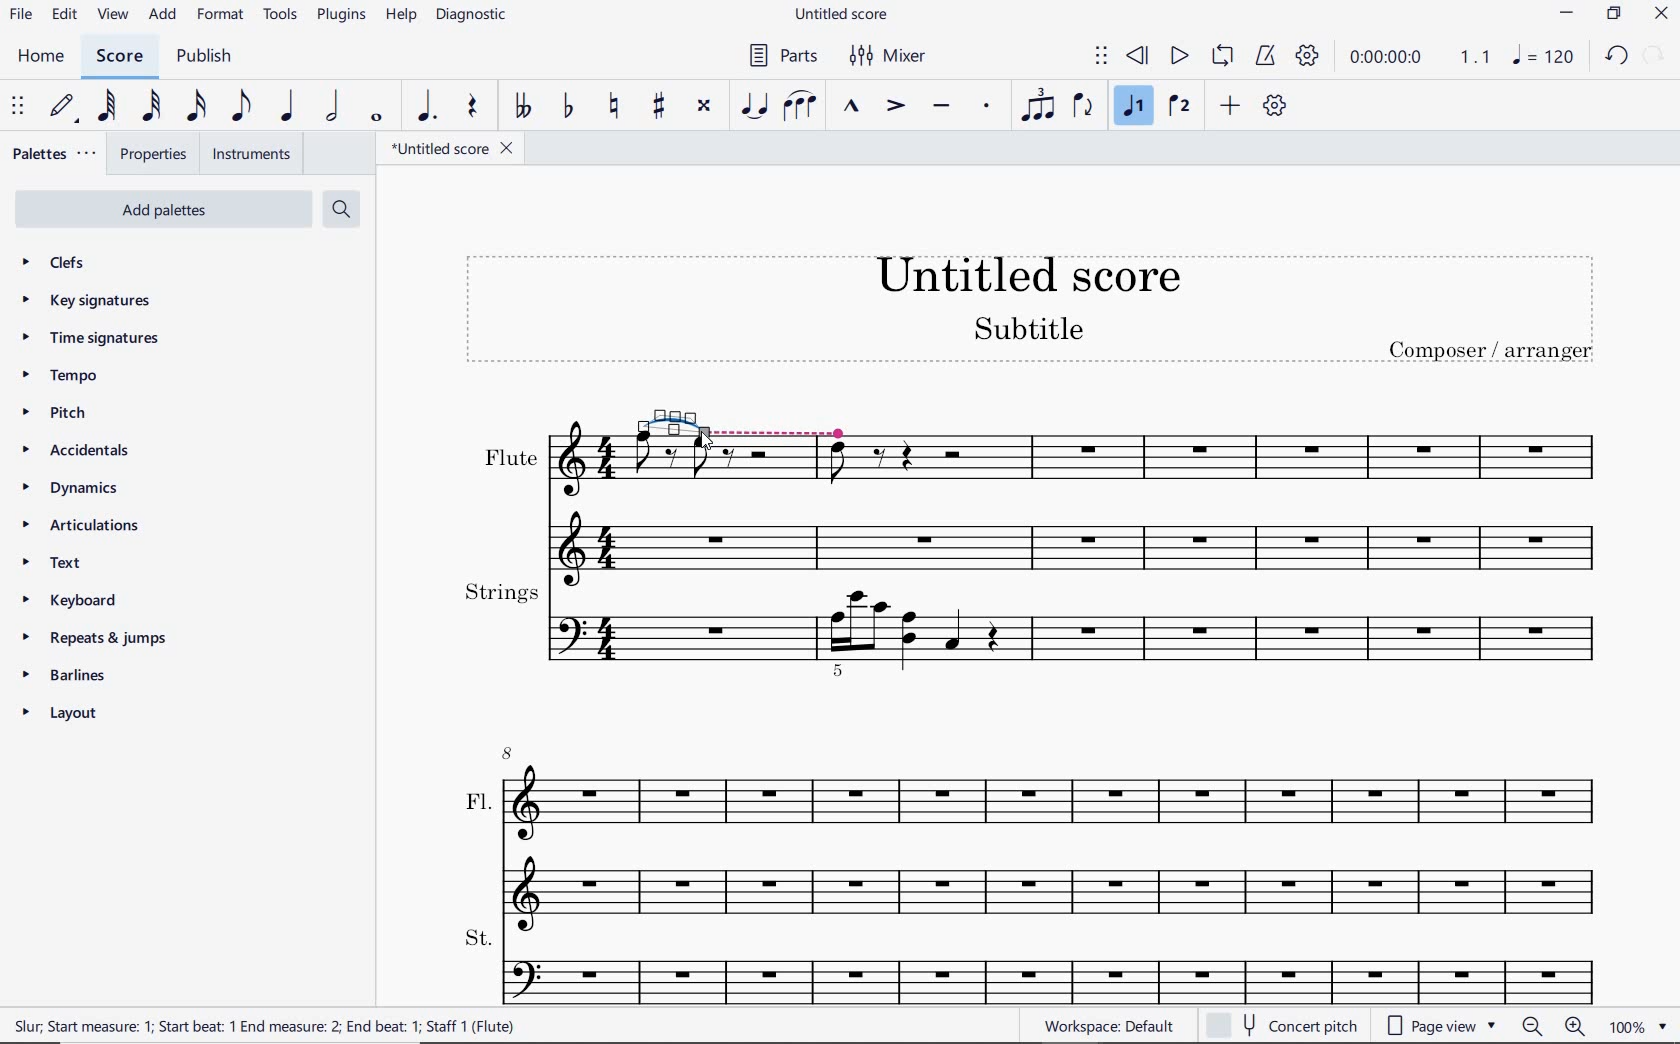  I want to click on plugins, so click(339, 15).